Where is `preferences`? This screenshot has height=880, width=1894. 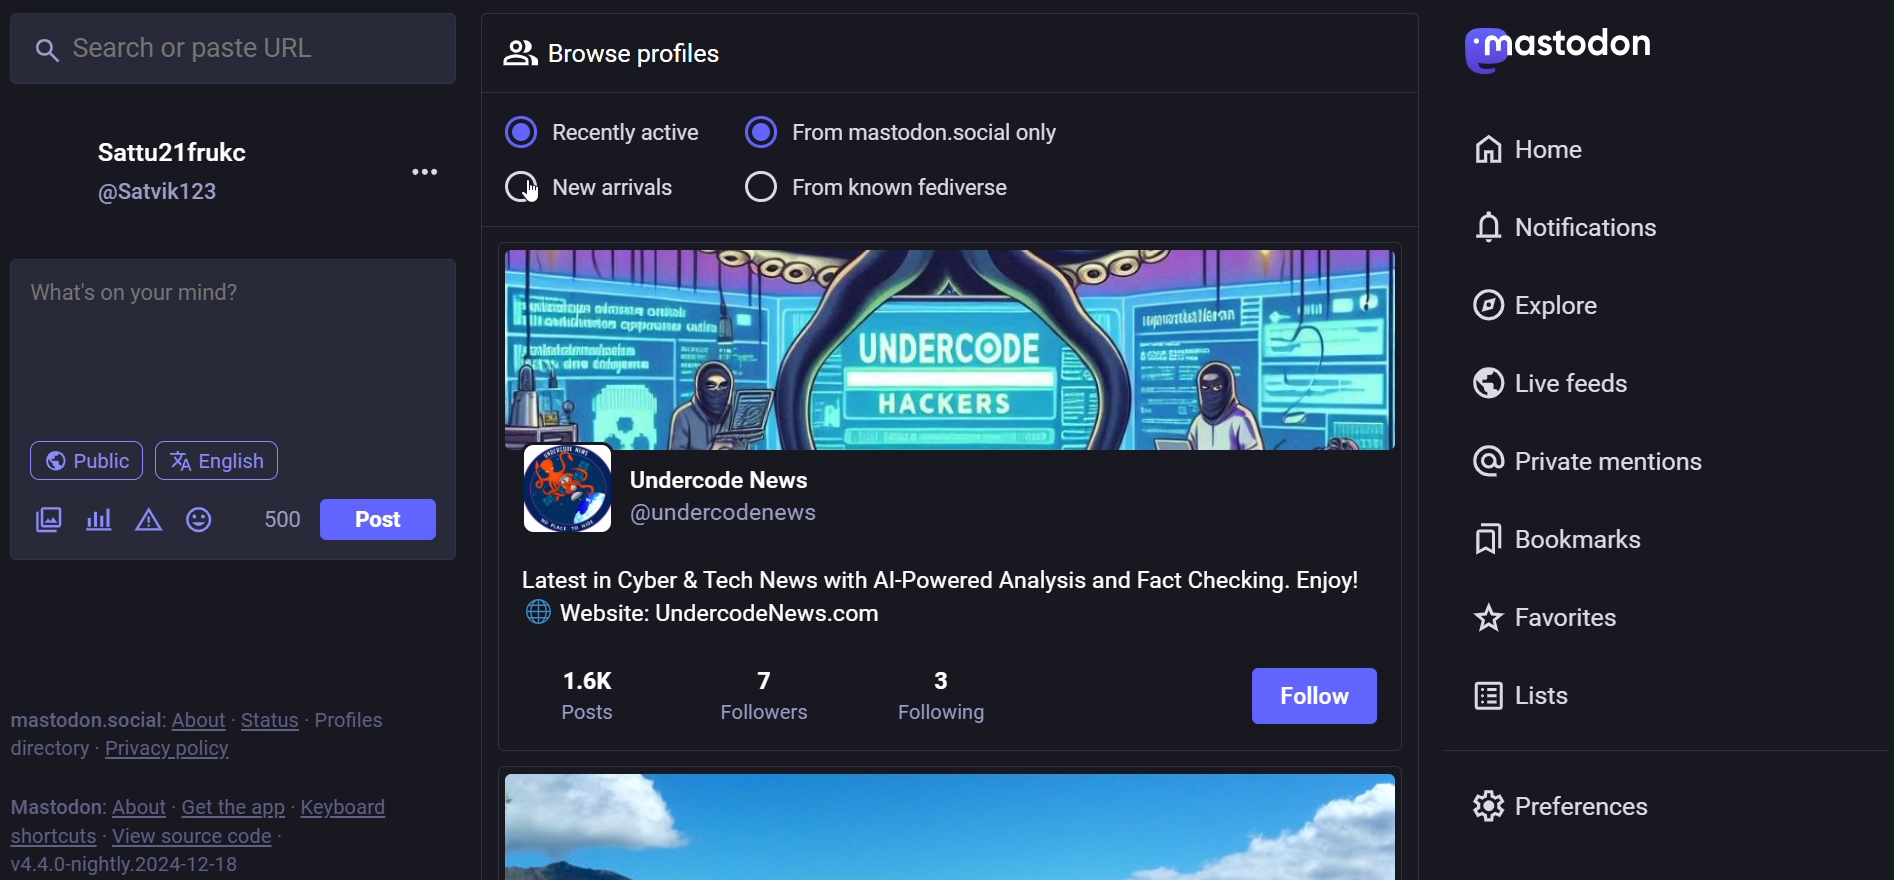 preferences is located at coordinates (1574, 802).